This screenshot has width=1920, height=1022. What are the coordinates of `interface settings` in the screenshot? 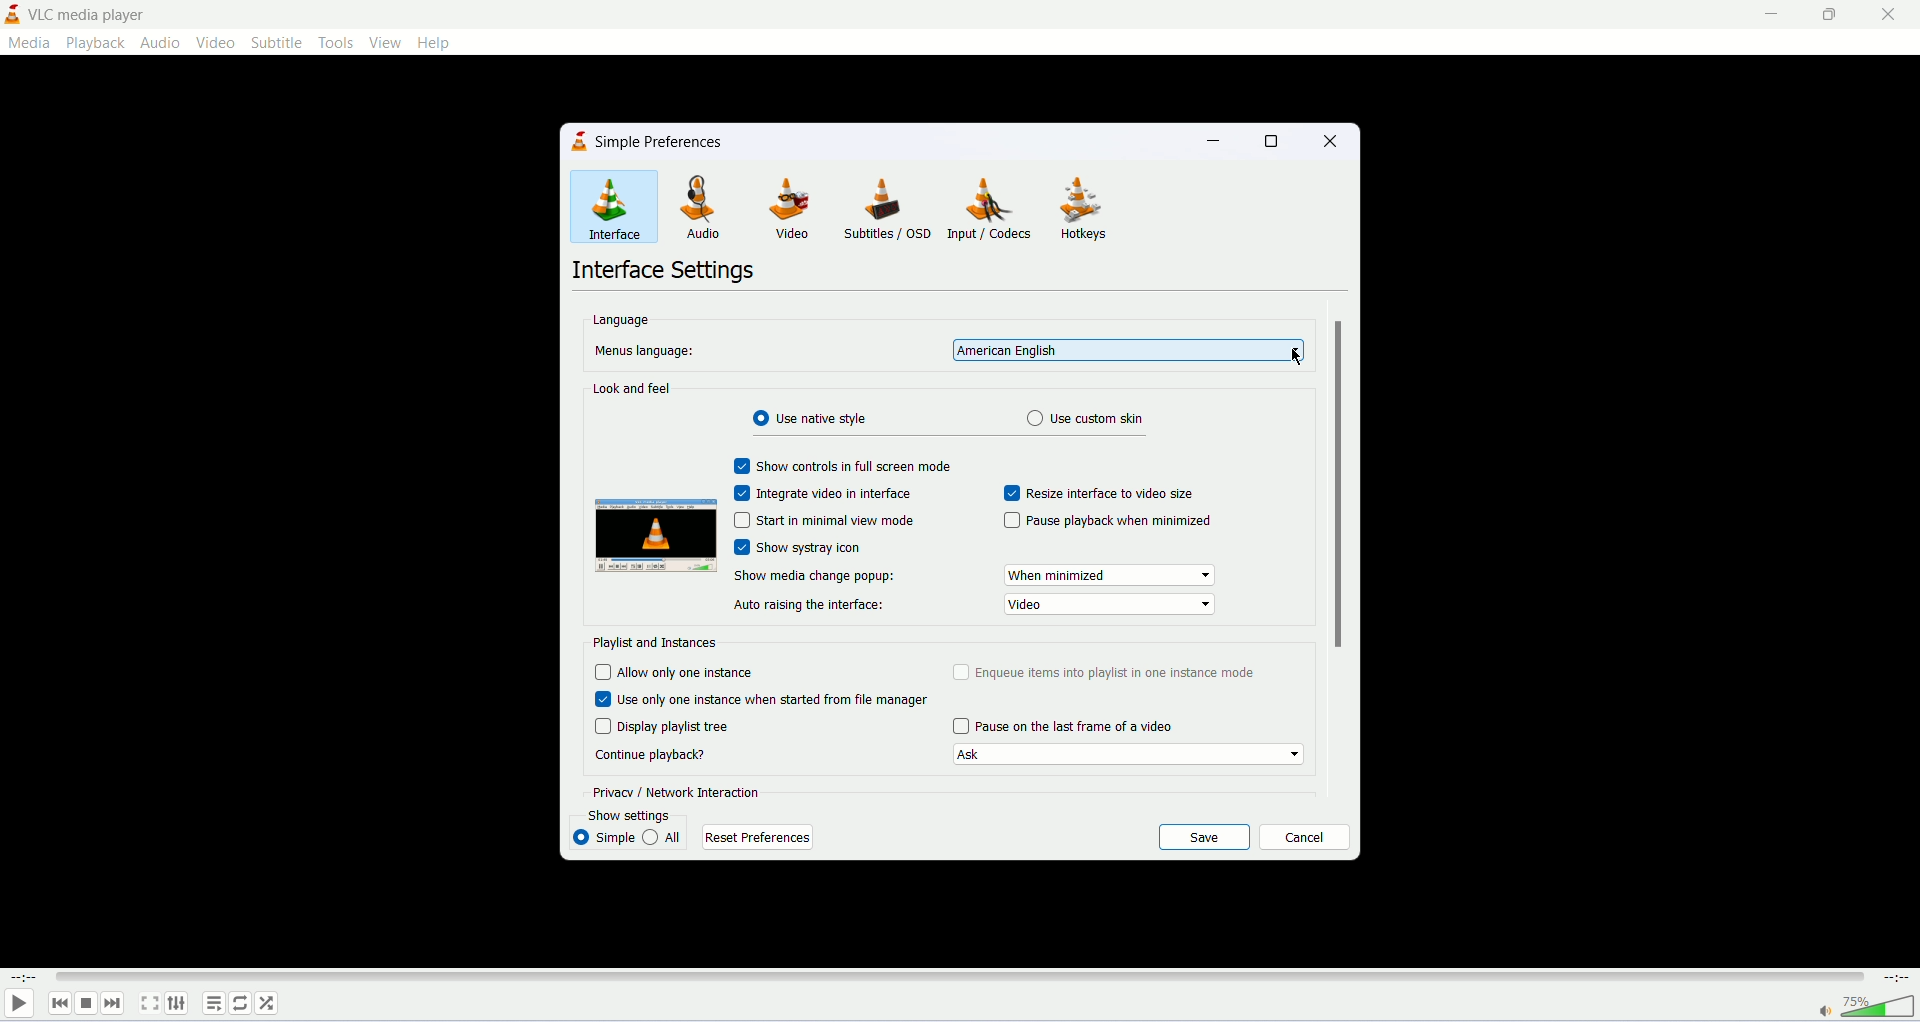 It's located at (661, 272).